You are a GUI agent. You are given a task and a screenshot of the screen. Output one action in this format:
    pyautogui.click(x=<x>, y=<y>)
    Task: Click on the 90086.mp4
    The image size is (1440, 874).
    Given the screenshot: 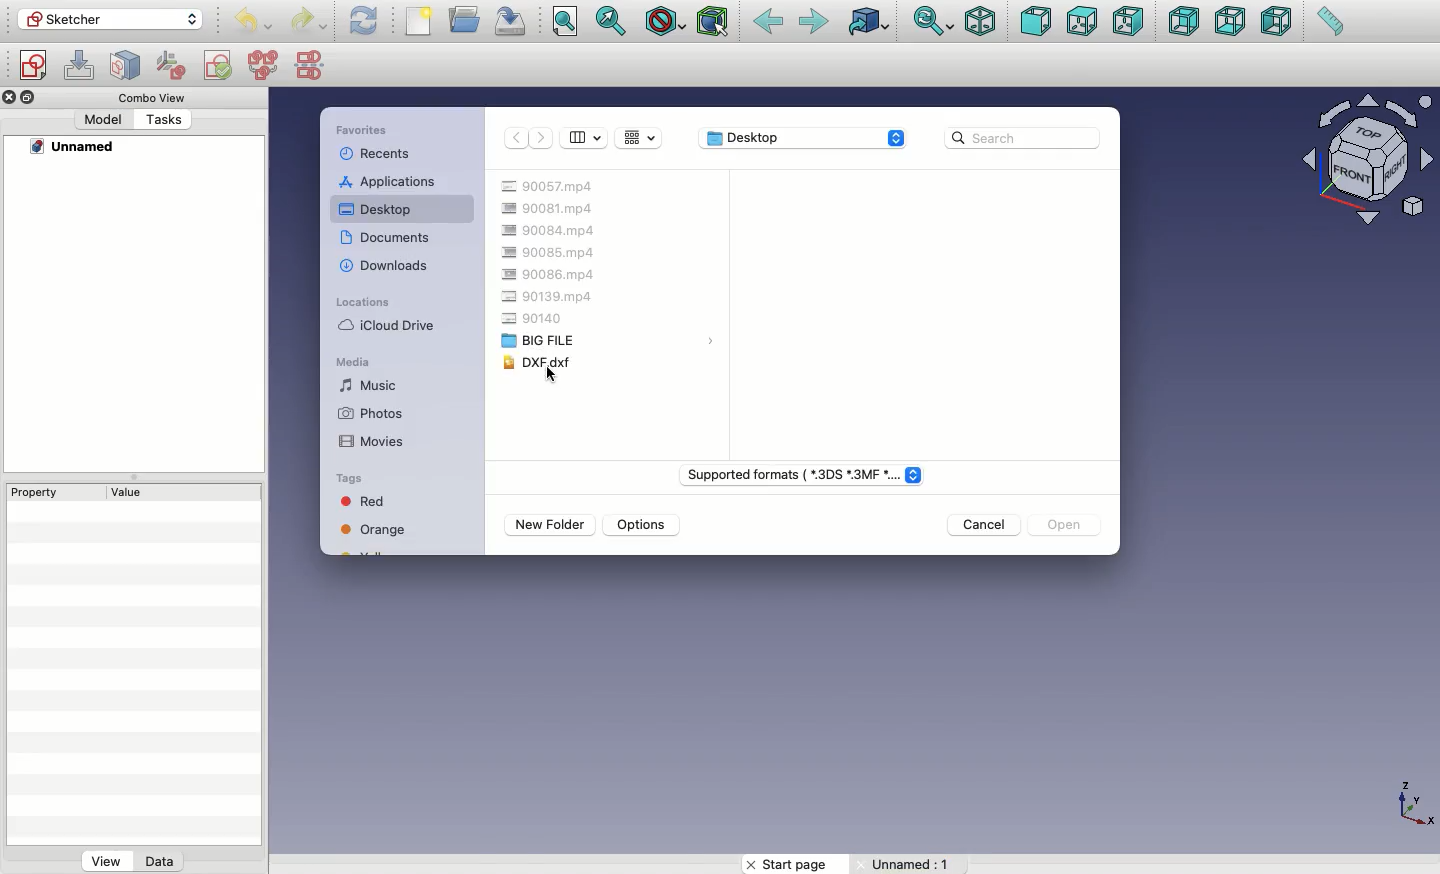 What is the action you would take?
    pyautogui.click(x=551, y=273)
    